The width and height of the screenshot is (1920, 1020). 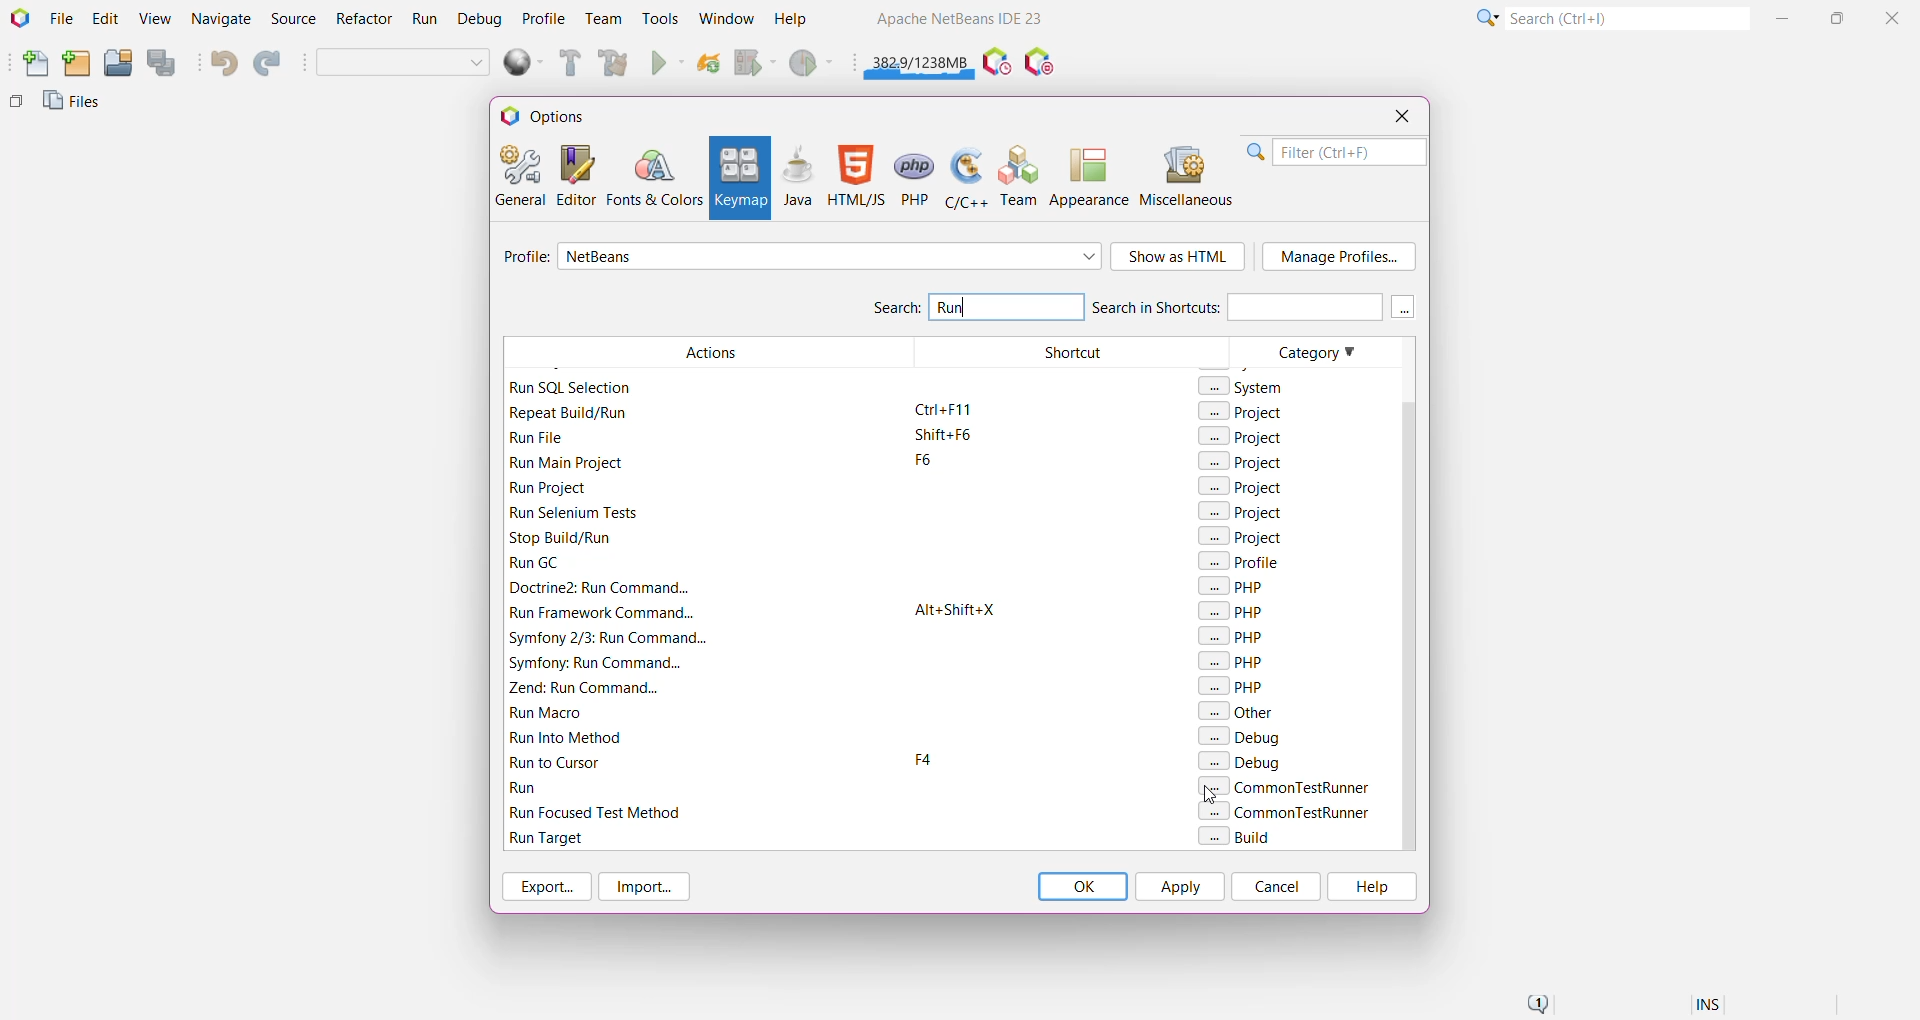 What do you see at coordinates (296, 19) in the screenshot?
I see `Source` at bounding box center [296, 19].